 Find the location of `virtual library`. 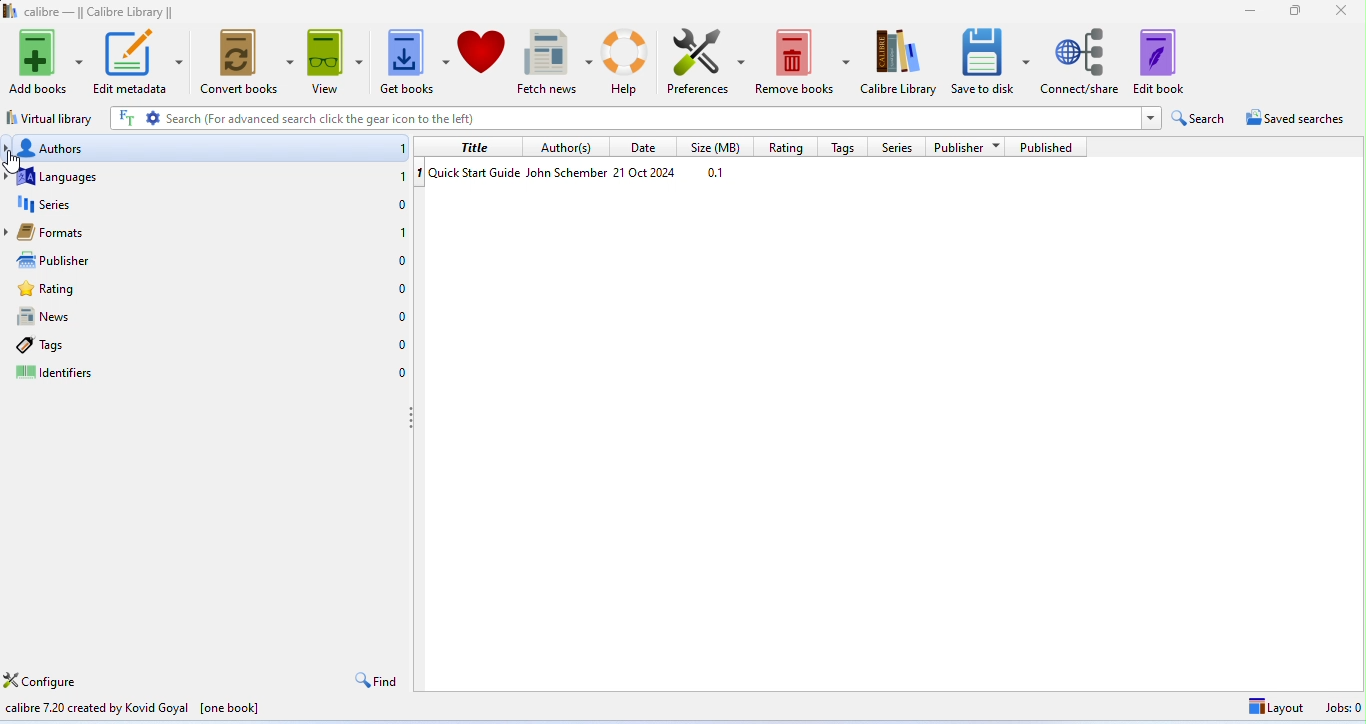

virtual library is located at coordinates (50, 118).